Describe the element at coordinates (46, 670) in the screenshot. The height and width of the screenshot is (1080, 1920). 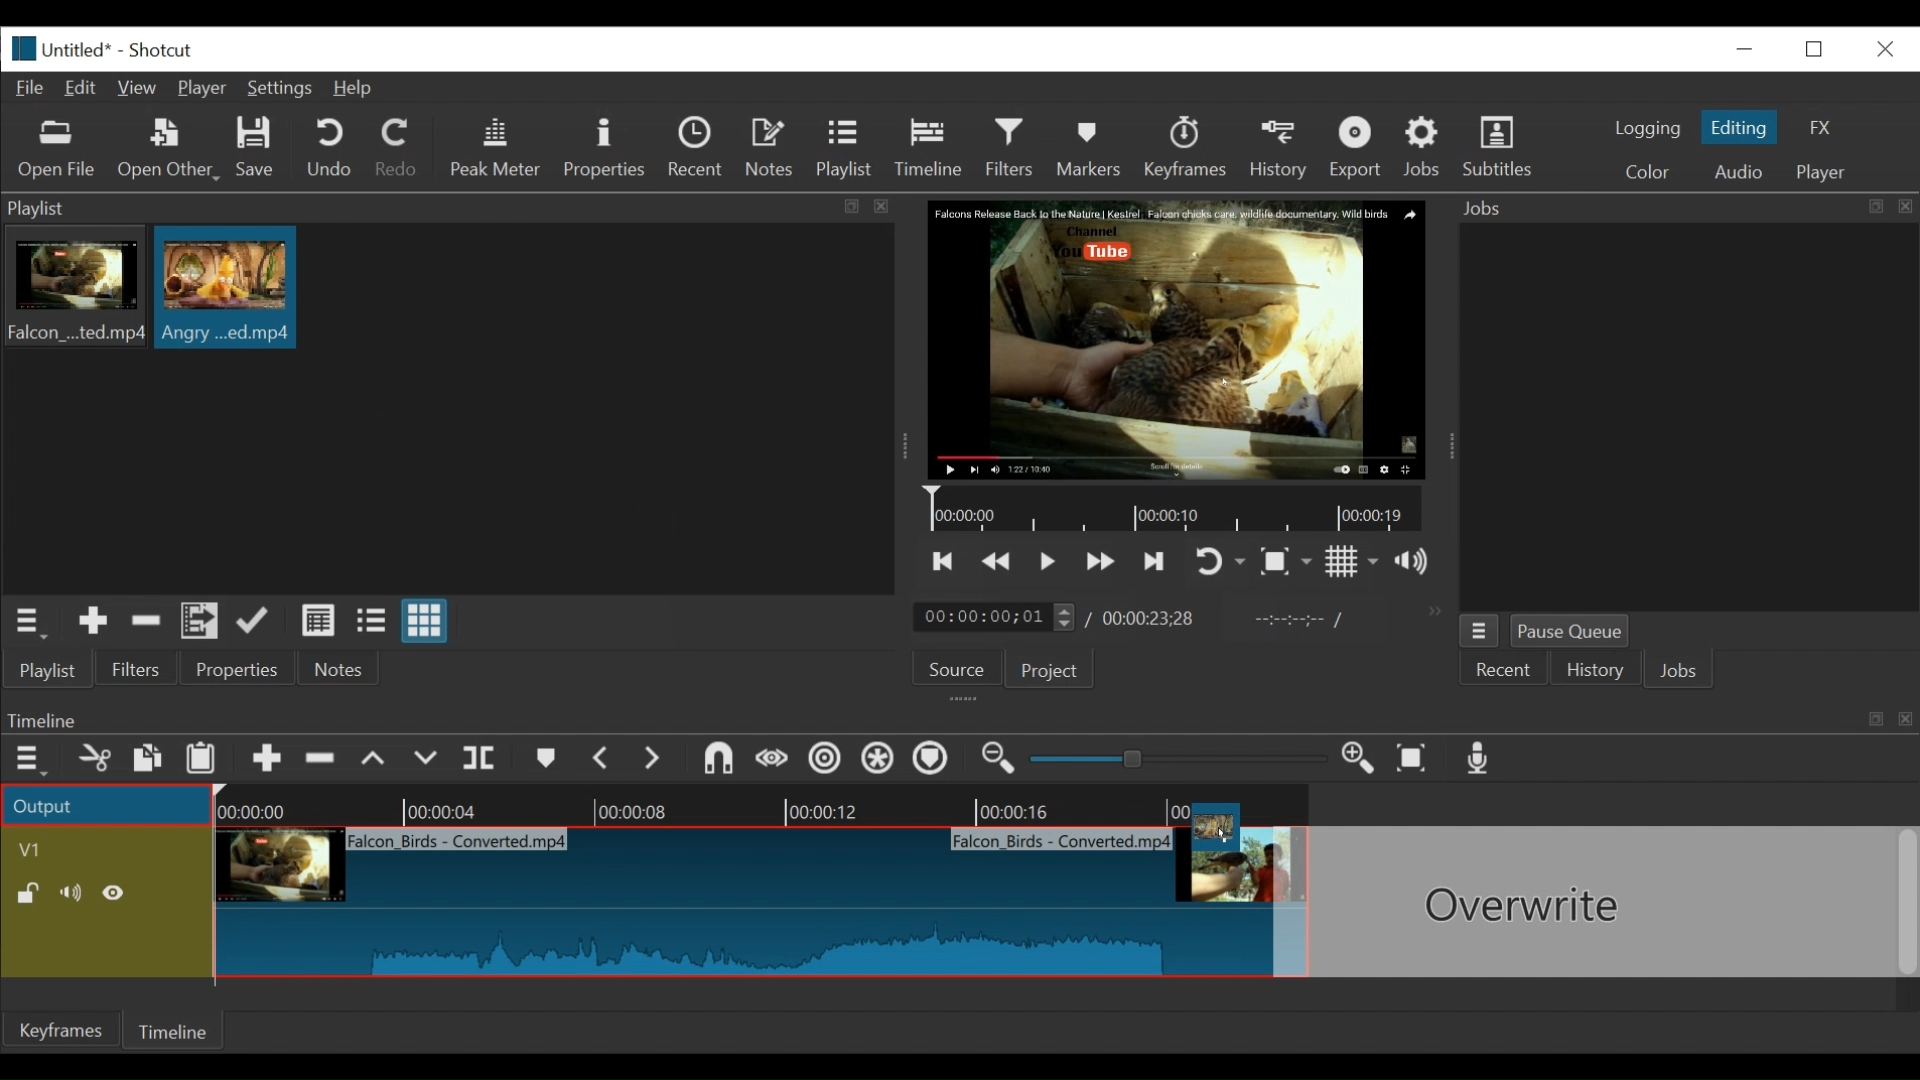
I see `playlist` at that location.